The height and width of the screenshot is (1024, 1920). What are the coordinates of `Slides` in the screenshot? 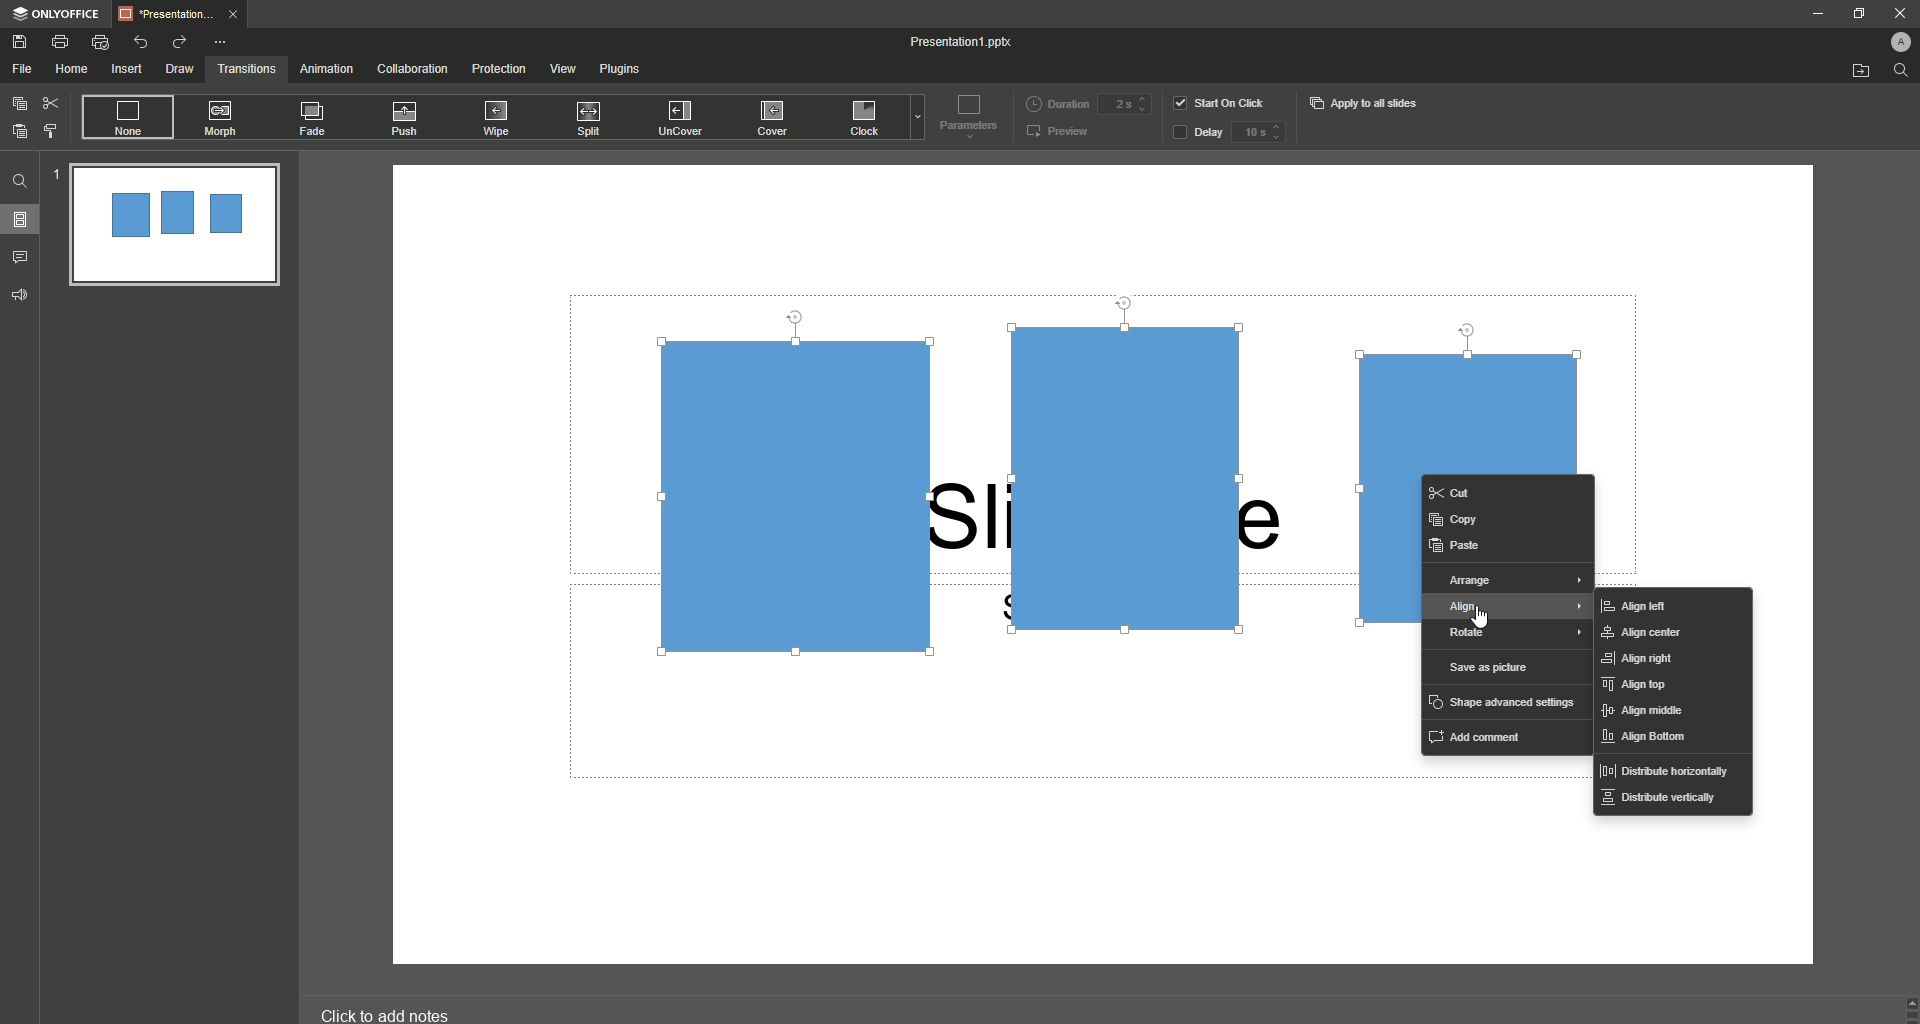 It's located at (26, 220).